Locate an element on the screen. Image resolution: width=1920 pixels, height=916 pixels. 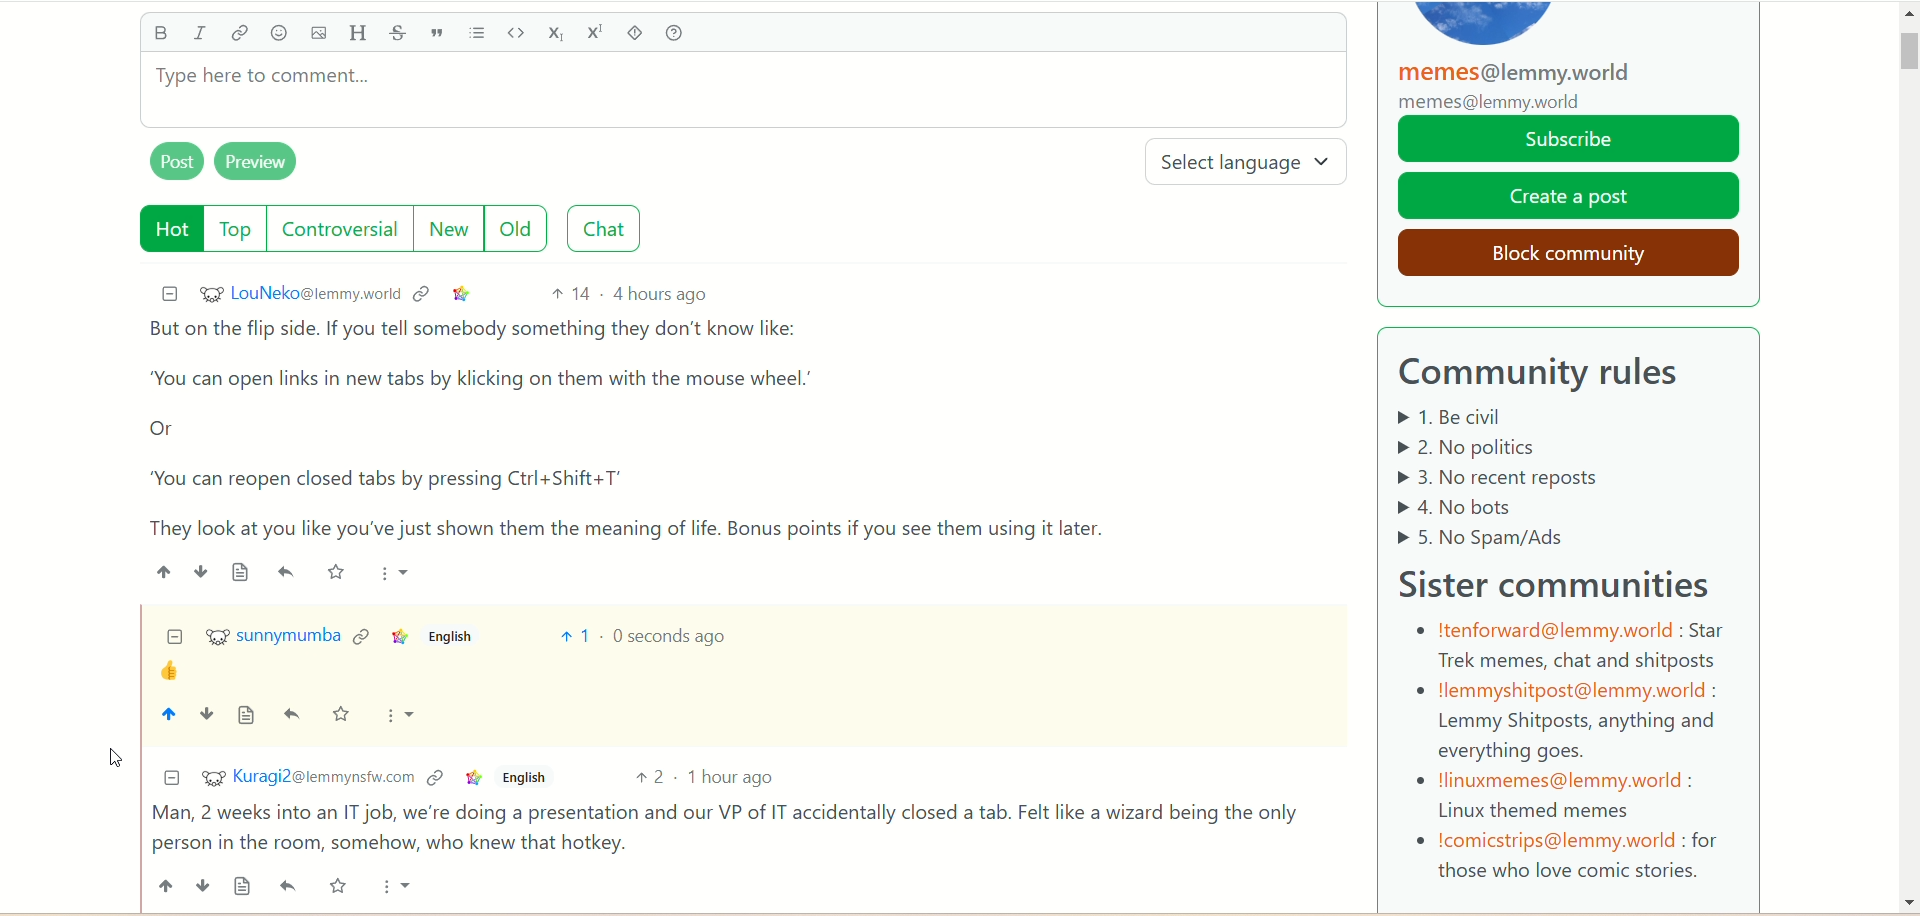
save is located at coordinates (341, 715).